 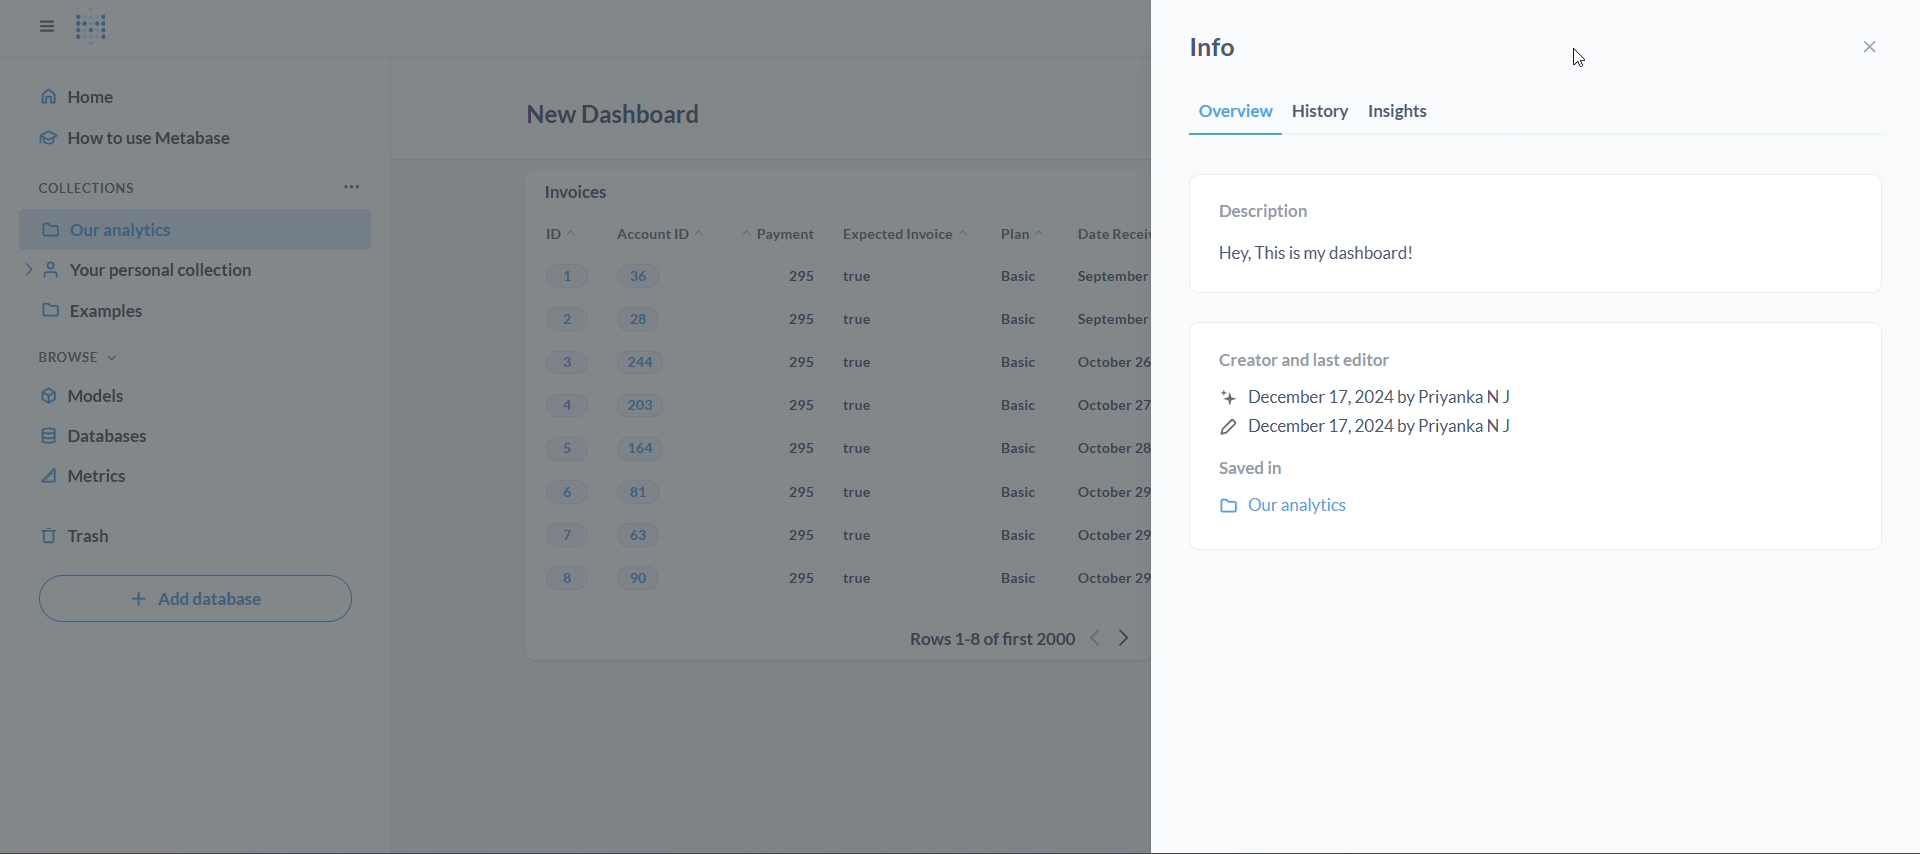 I want to click on 90, so click(x=646, y=580).